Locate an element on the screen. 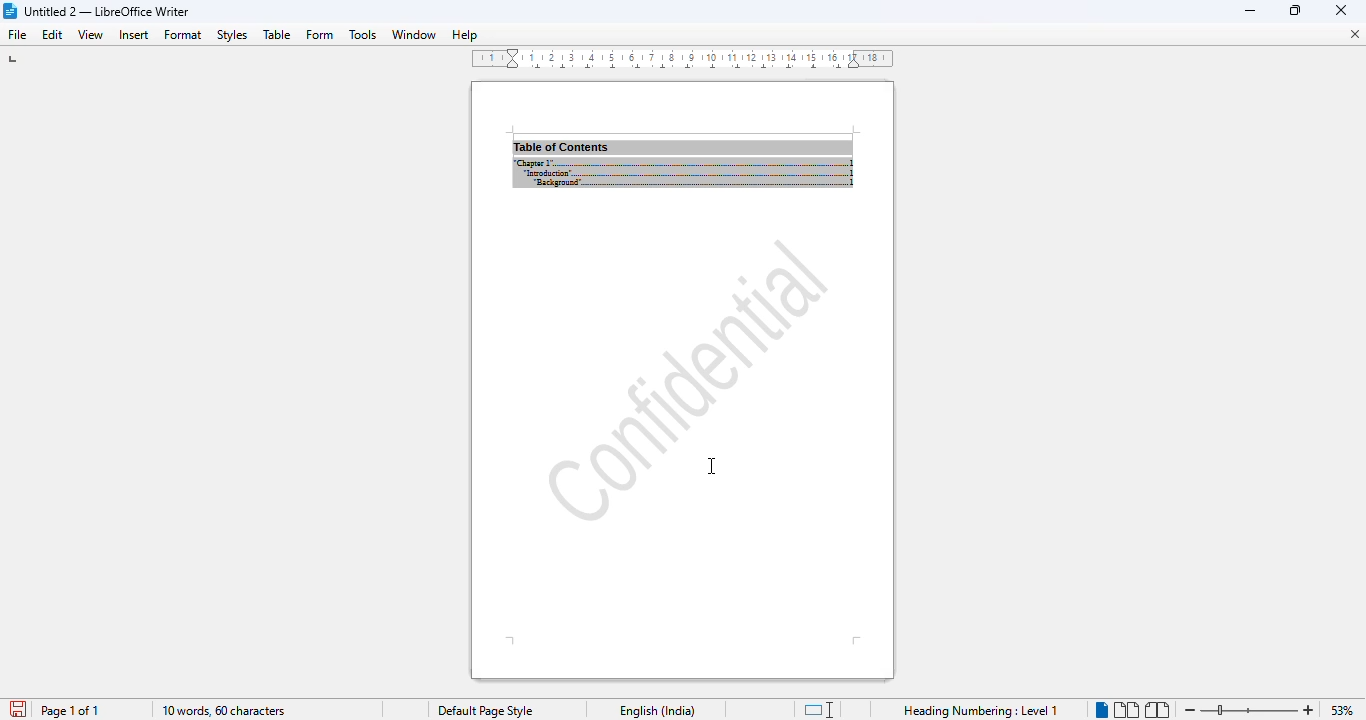 This screenshot has width=1366, height=720. help is located at coordinates (465, 34).